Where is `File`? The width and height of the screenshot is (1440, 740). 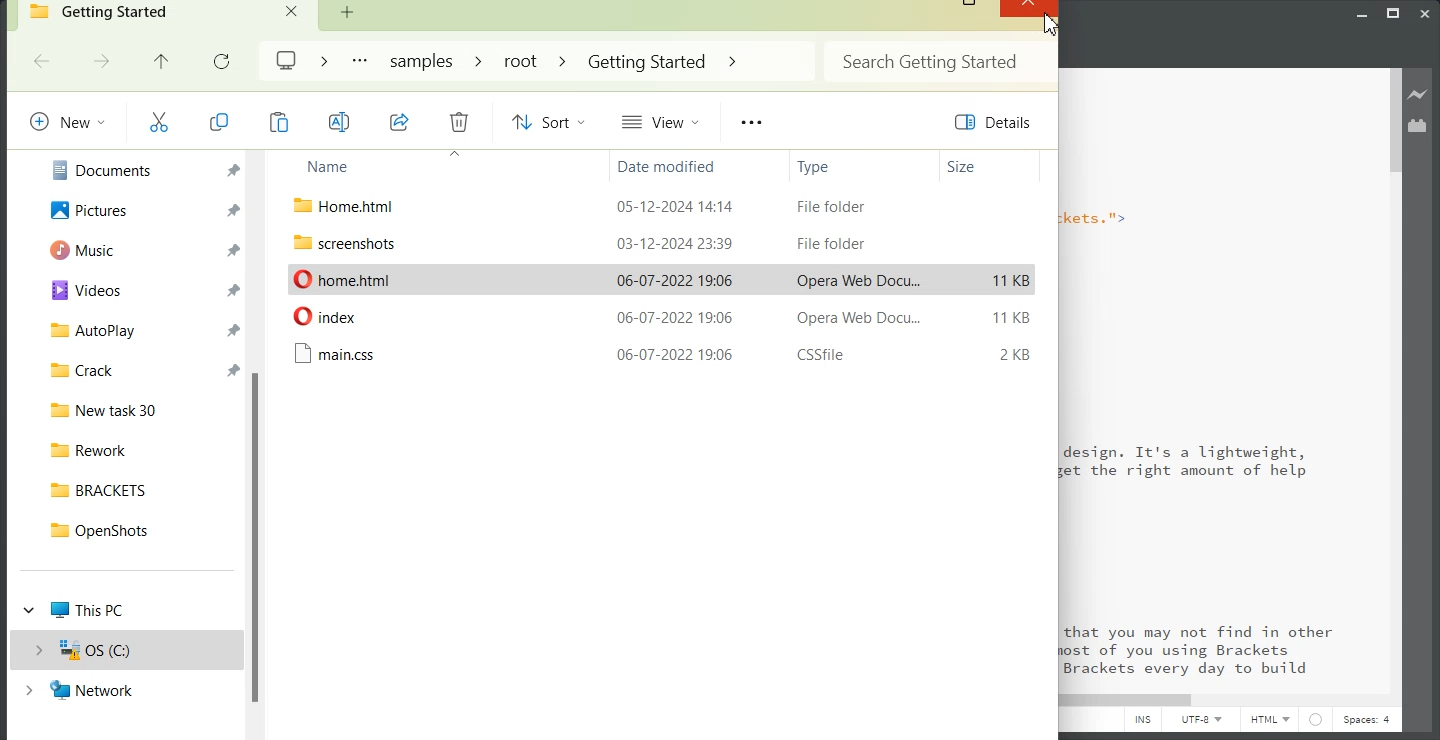 File is located at coordinates (349, 241).